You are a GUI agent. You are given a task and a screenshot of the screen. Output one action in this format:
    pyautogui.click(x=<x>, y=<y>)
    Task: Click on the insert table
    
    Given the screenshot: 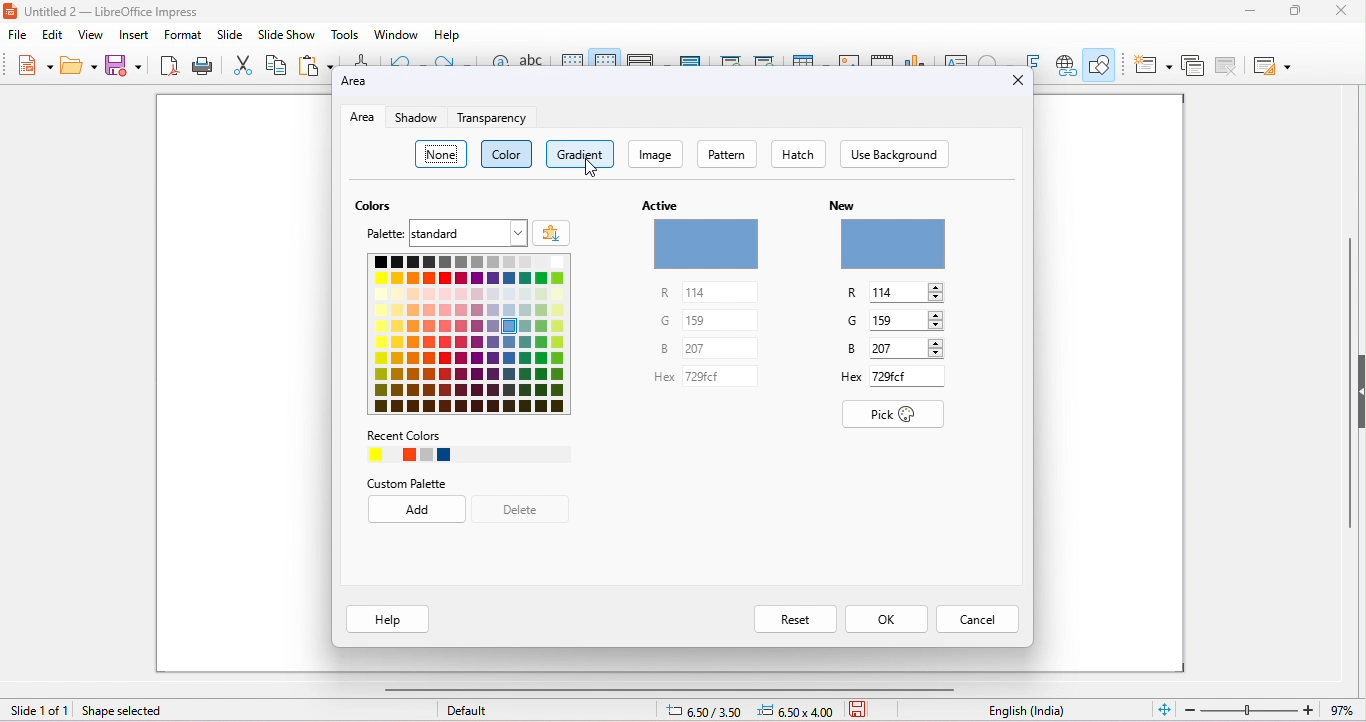 What is the action you would take?
    pyautogui.click(x=808, y=56)
    